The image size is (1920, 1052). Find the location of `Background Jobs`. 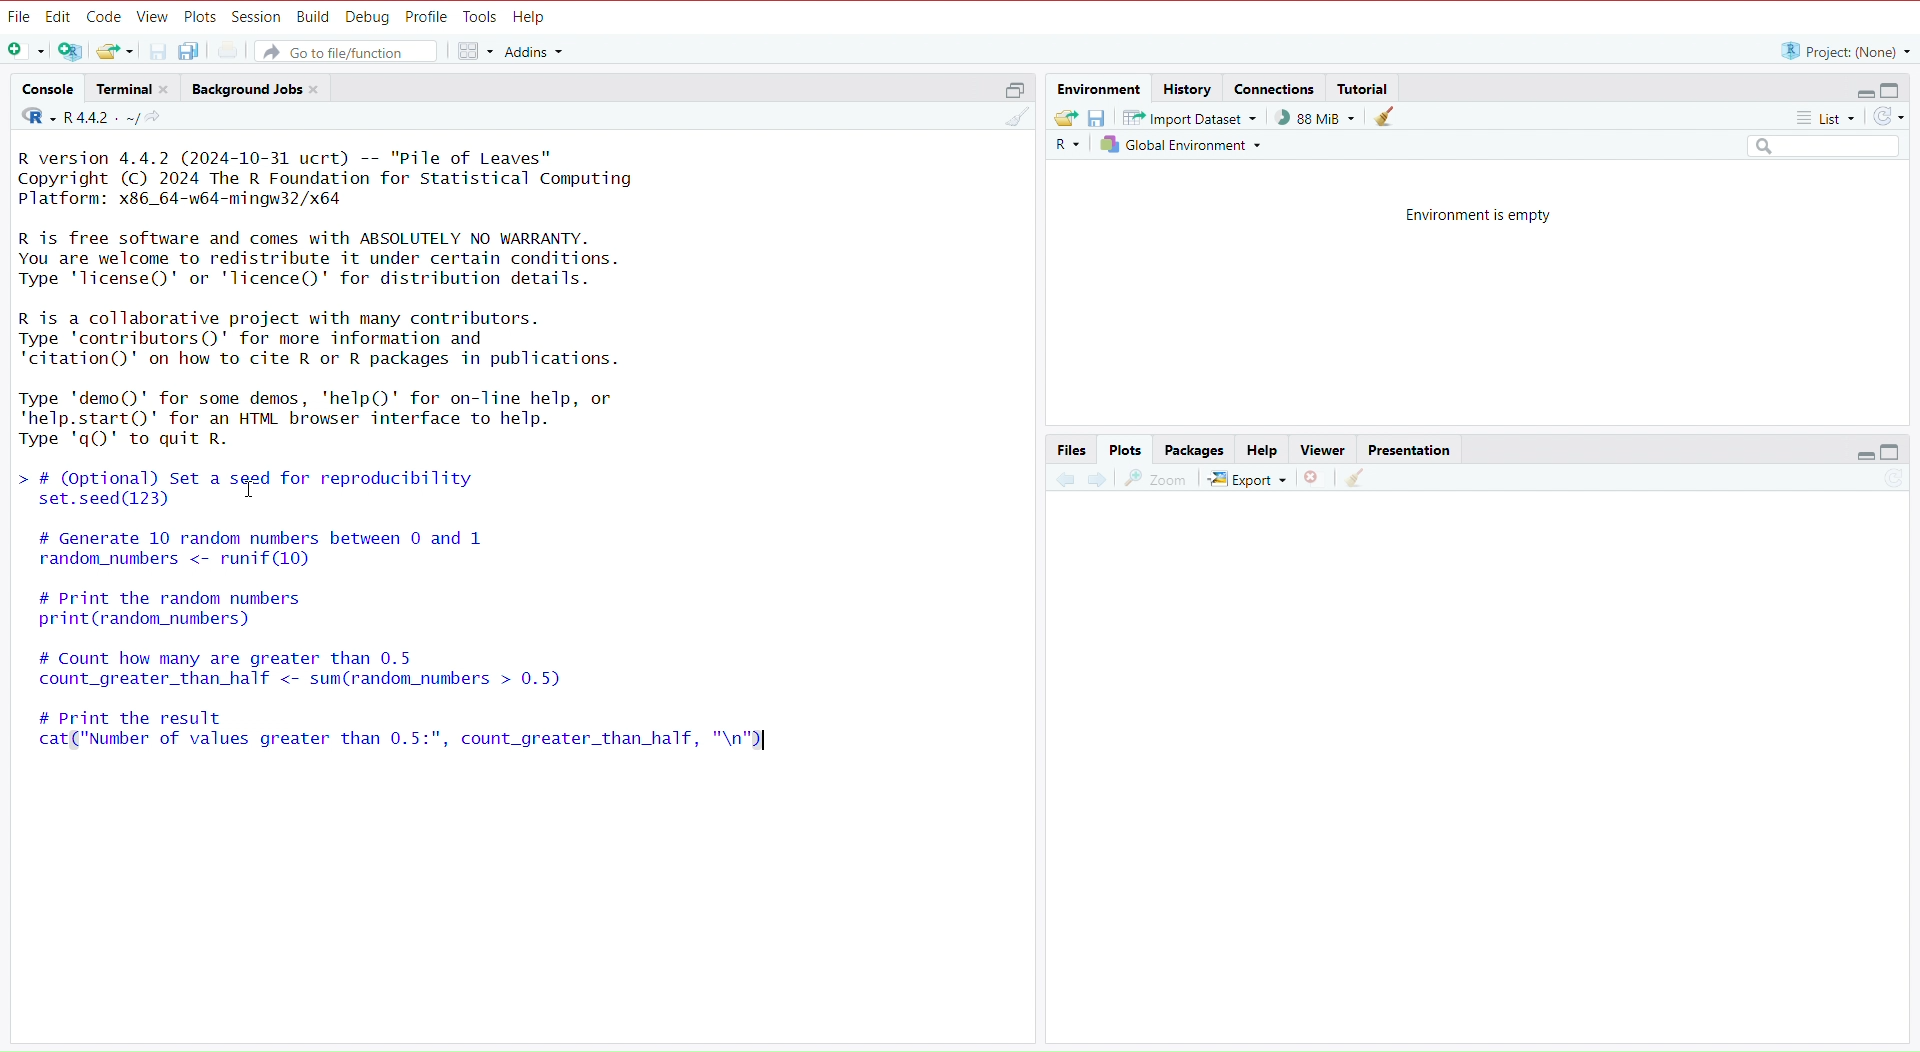

Background Jobs is located at coordinates (255, 87).